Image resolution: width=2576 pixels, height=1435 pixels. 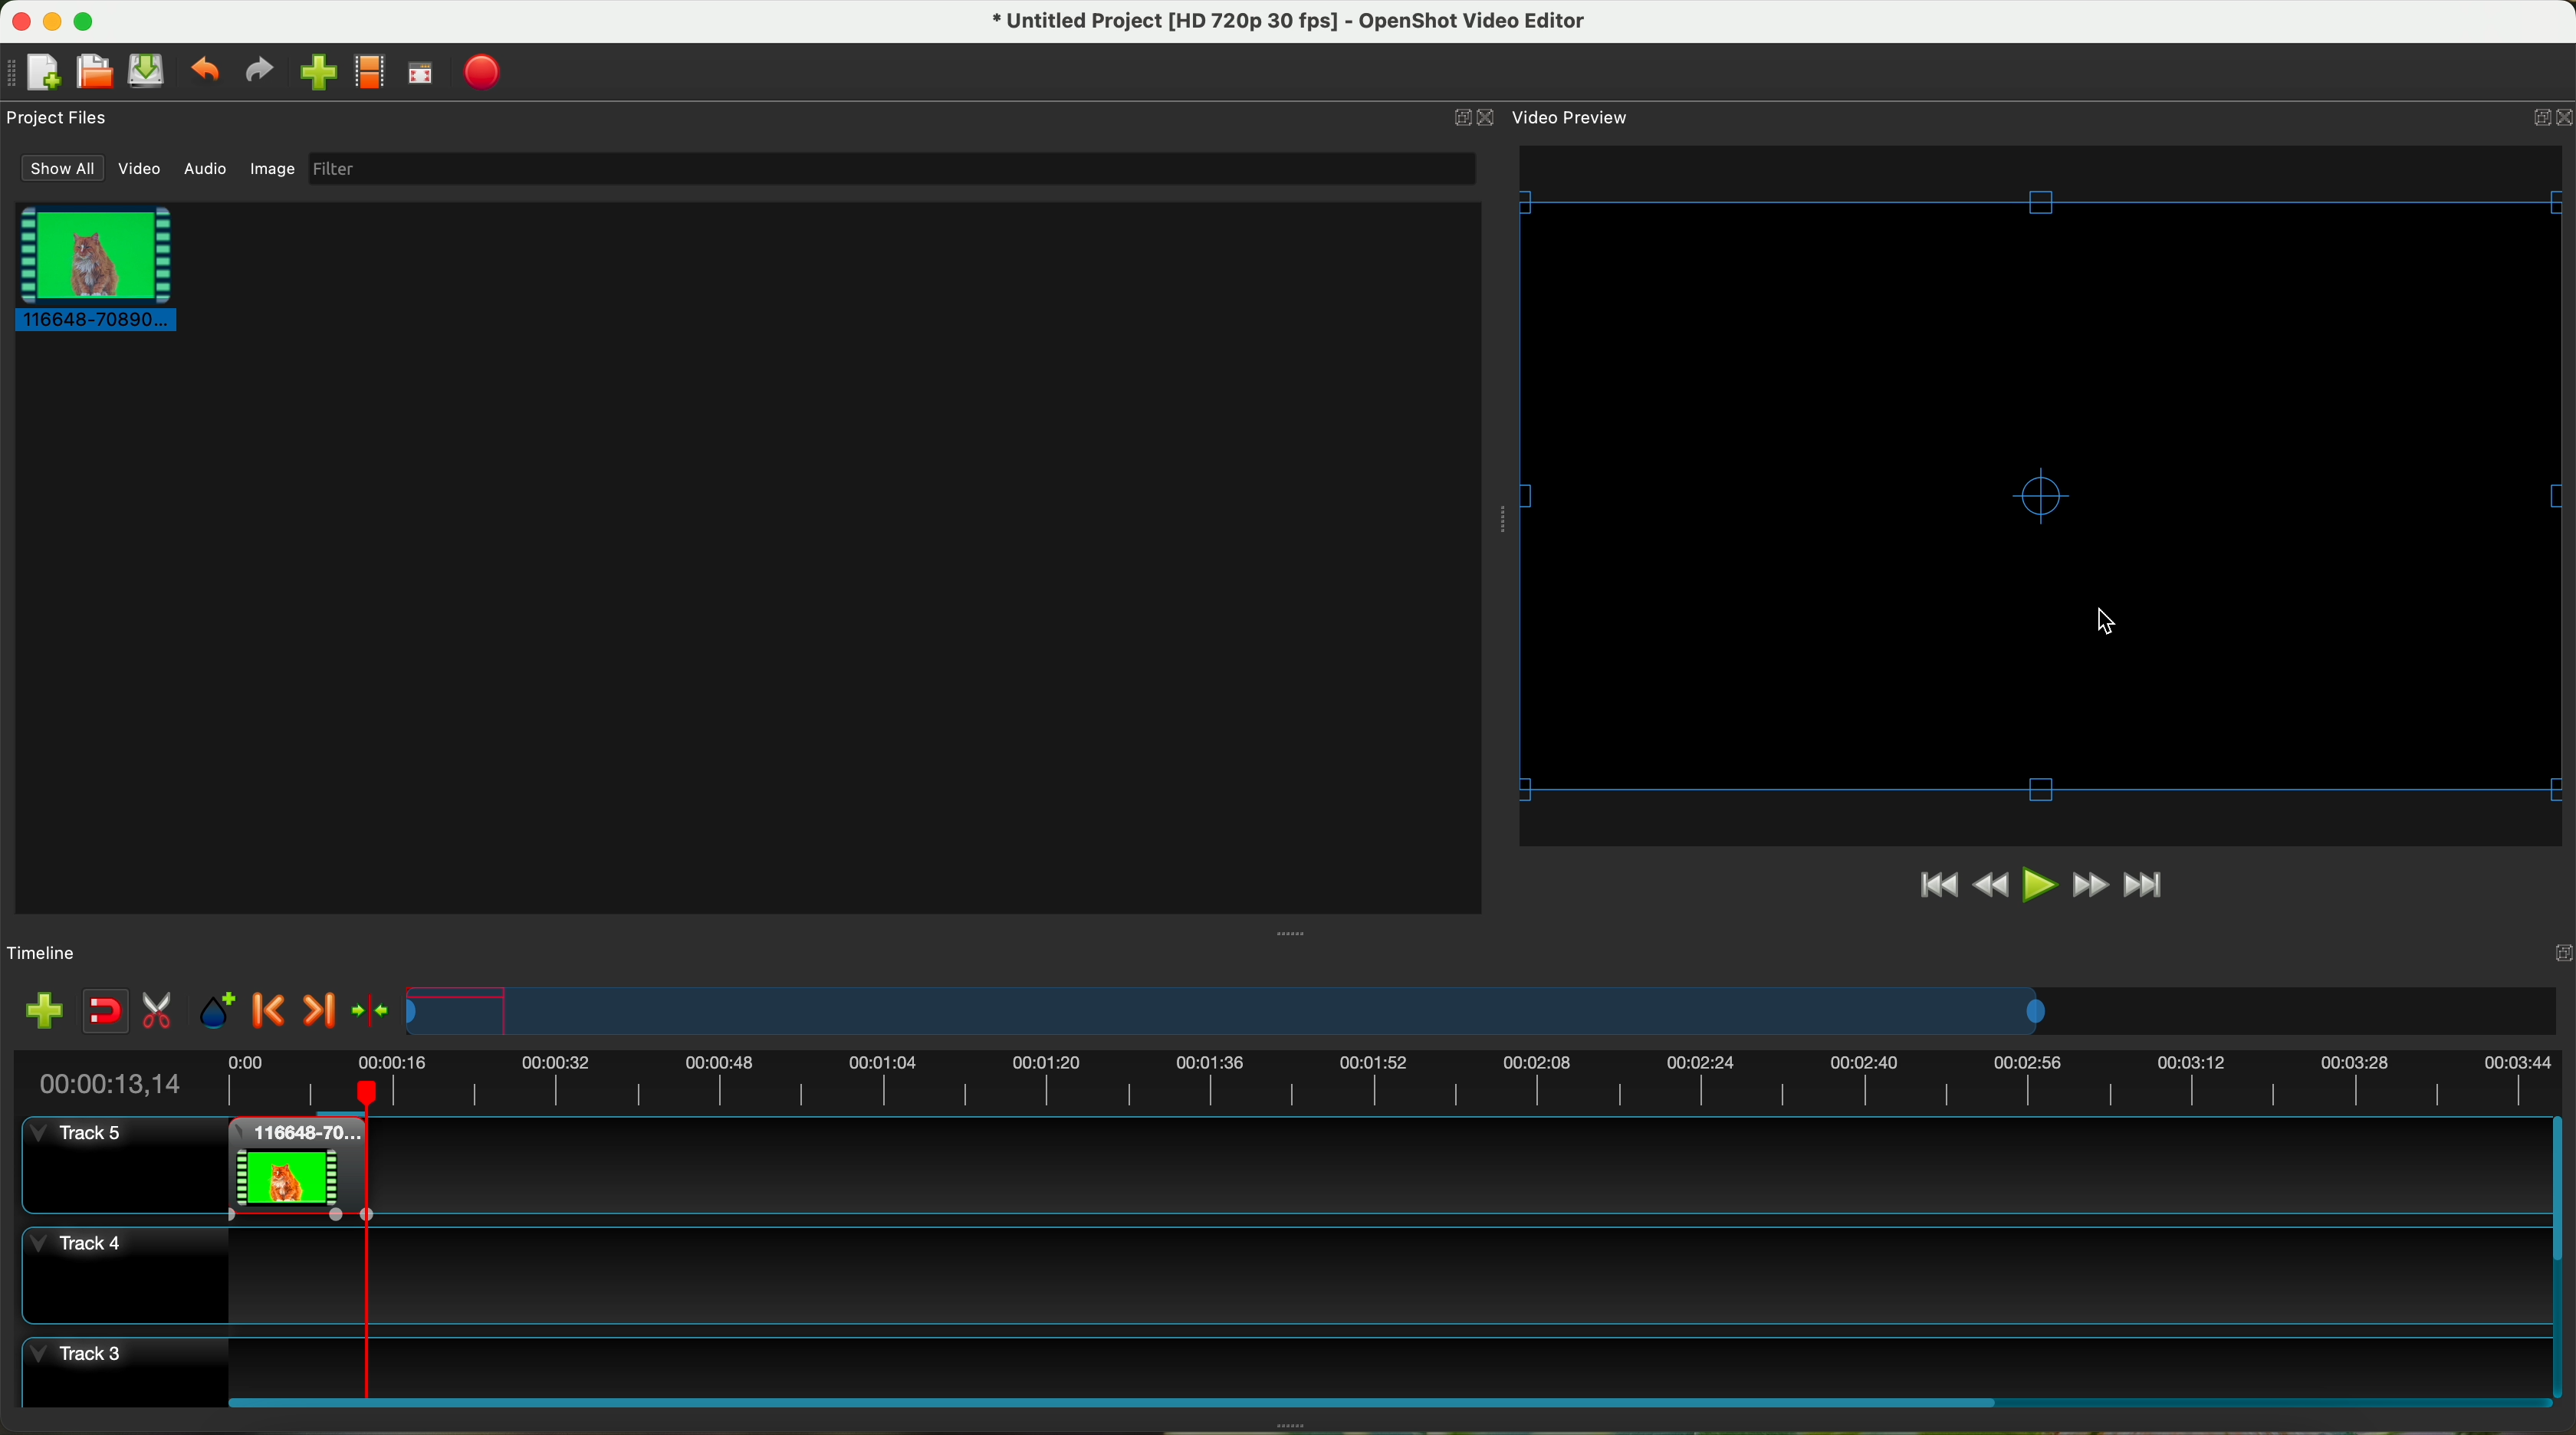 What do you see at coordinates (270, 1010) in the screenshot?
I see `previous marker` at bounding box center [270, 1010].